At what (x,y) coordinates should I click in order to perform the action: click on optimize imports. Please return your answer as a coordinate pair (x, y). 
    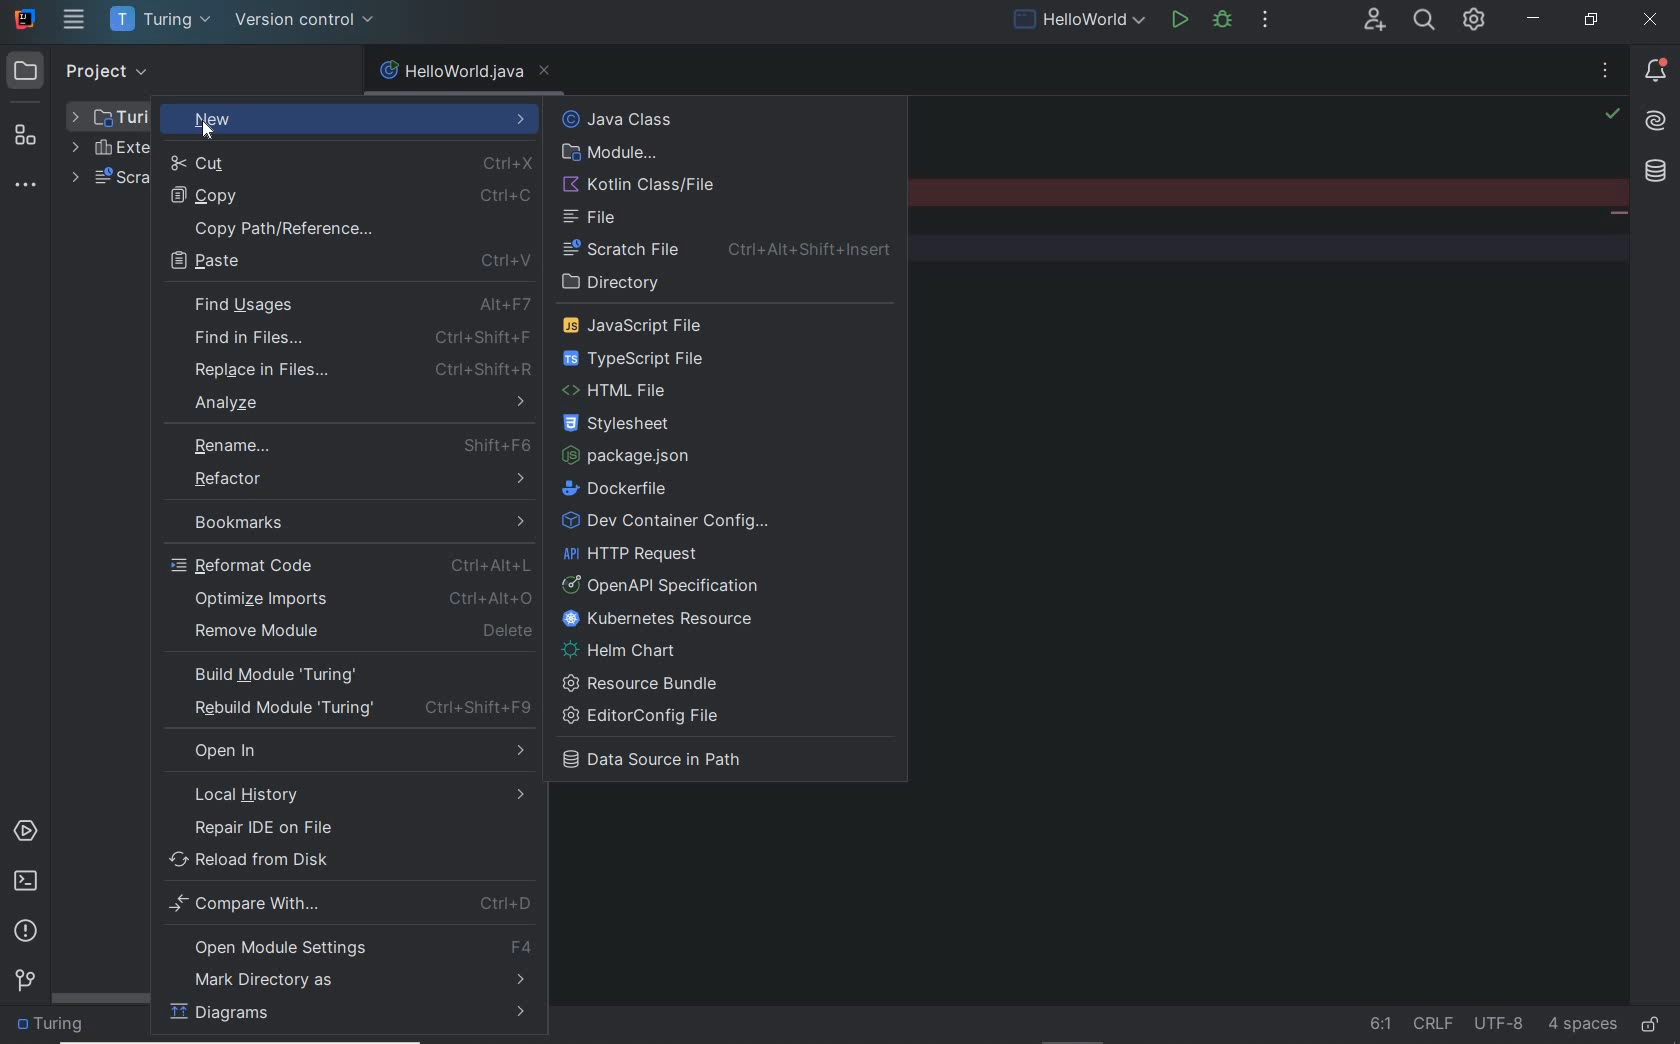
    Looking at the image, I should click on (366, 597).